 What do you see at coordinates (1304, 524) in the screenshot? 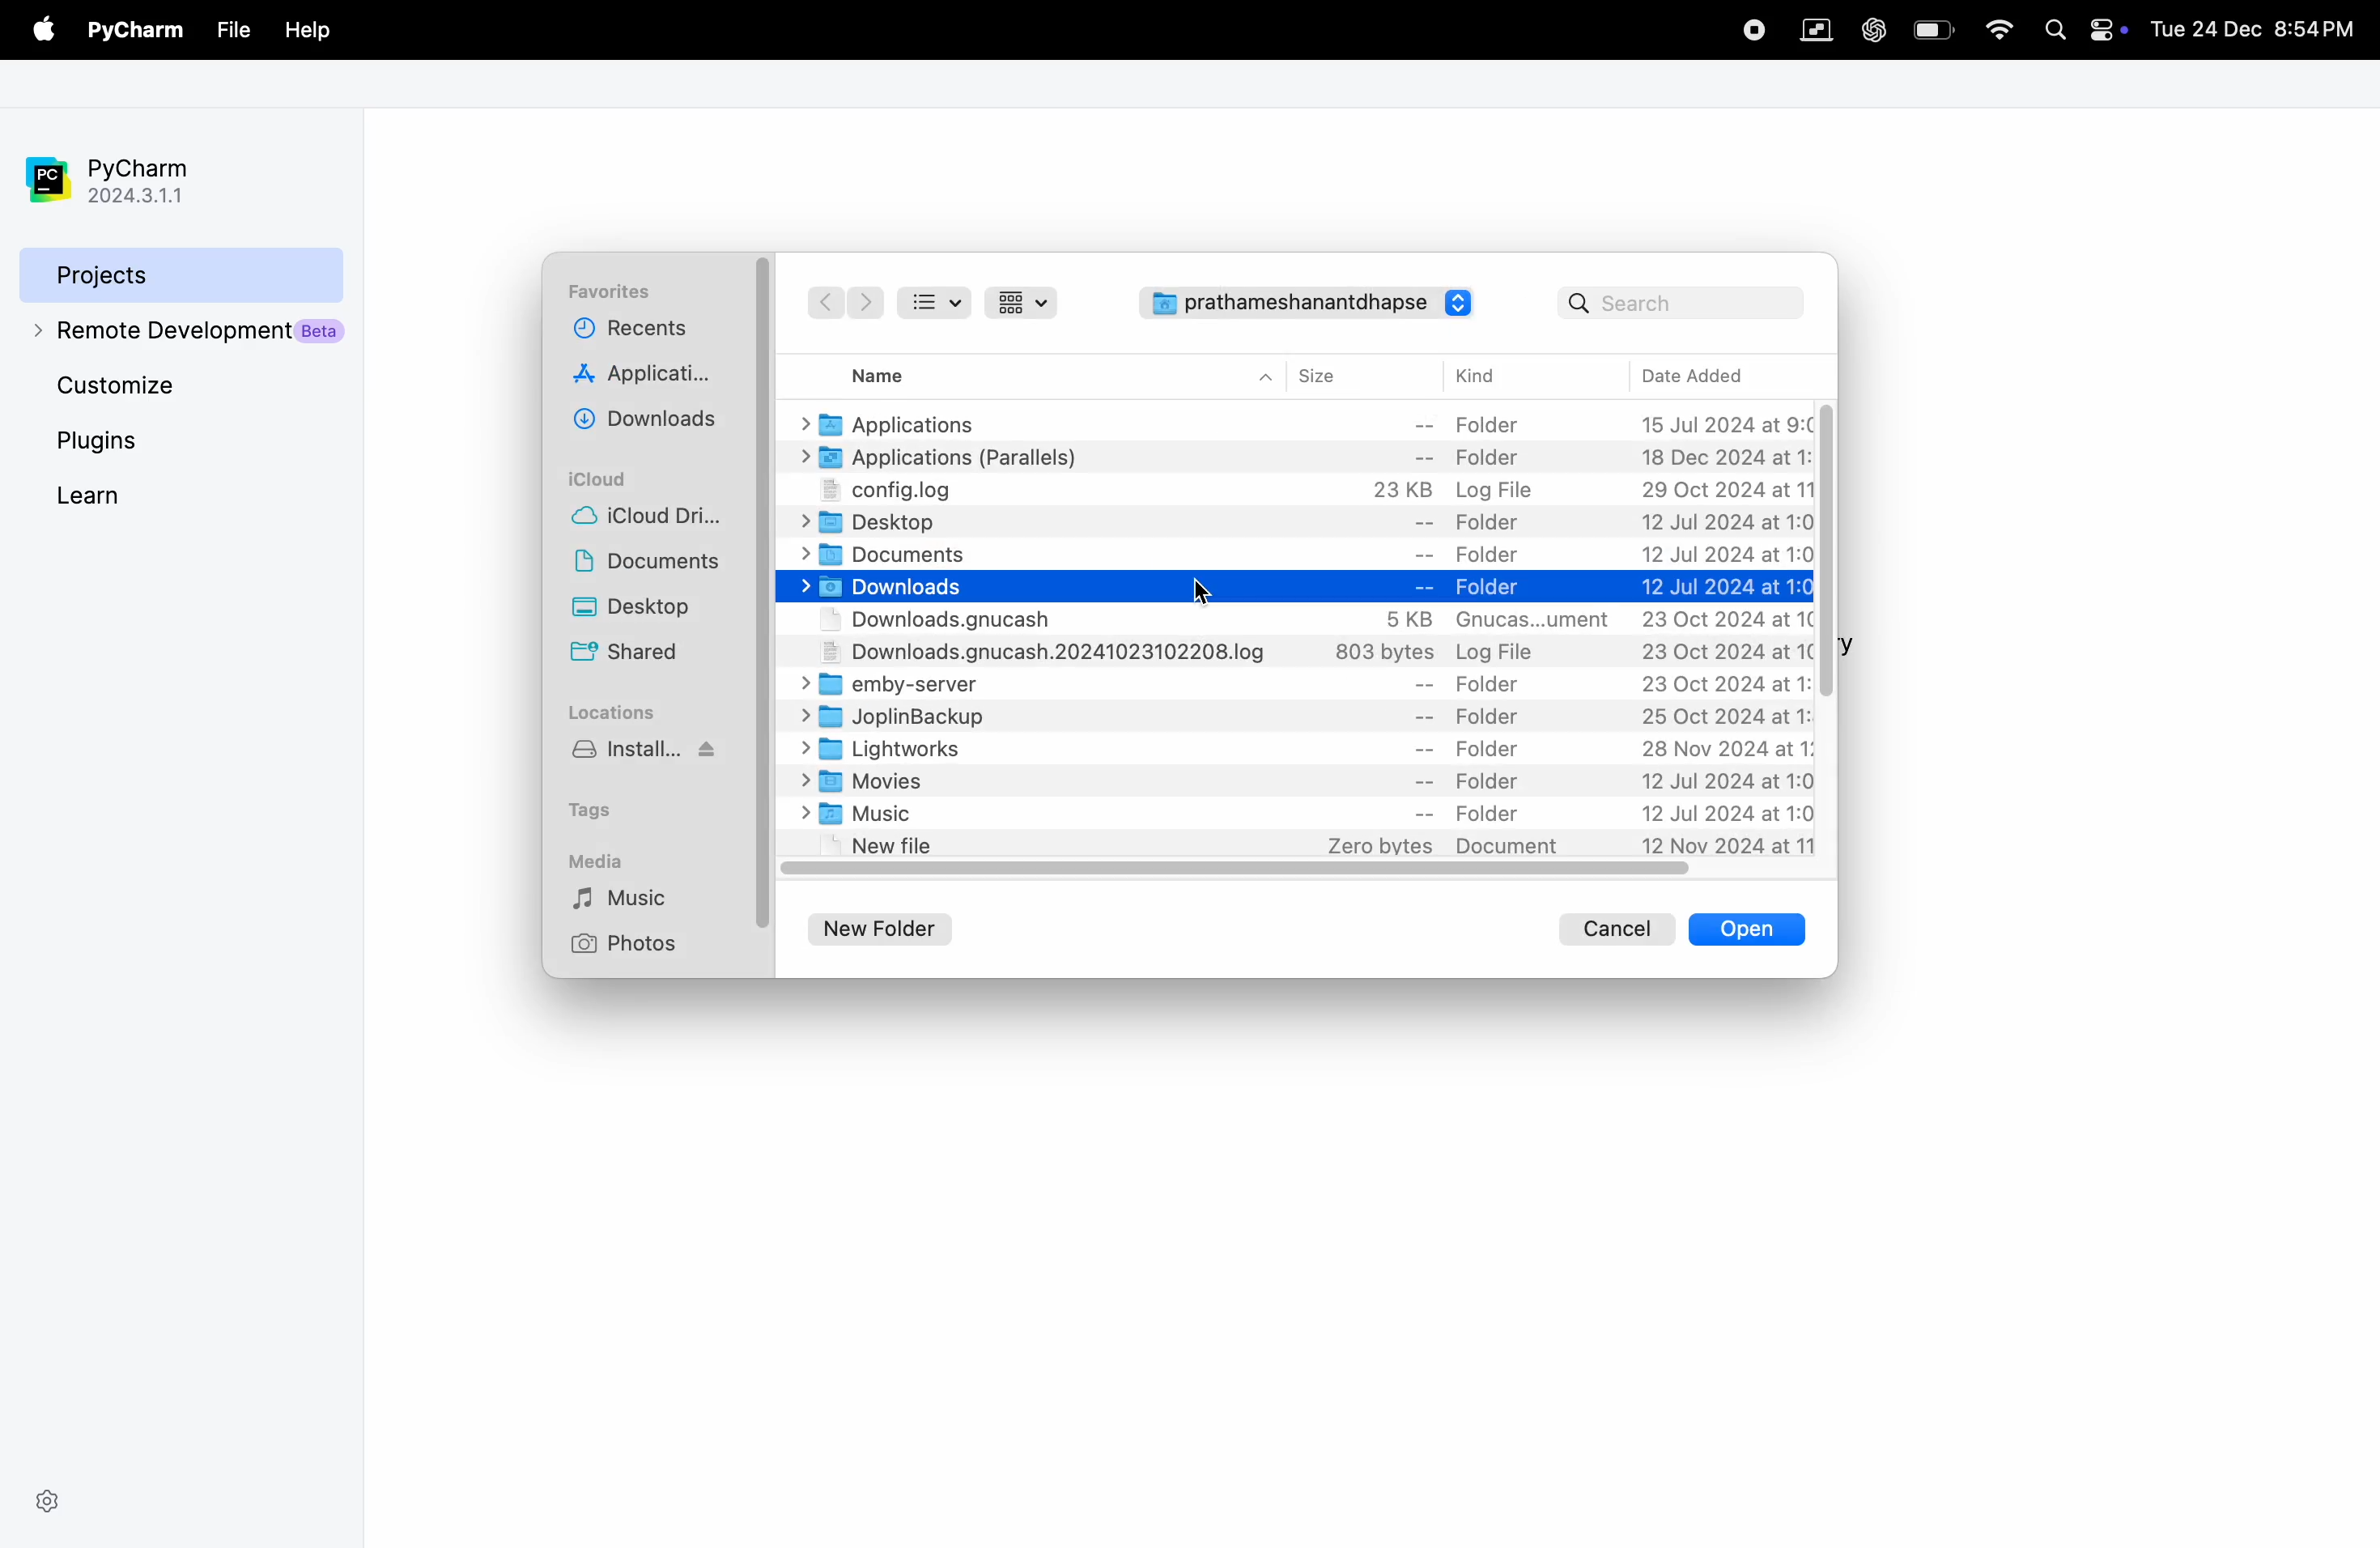
I see `desktop` at bounding box center [1304, 524].